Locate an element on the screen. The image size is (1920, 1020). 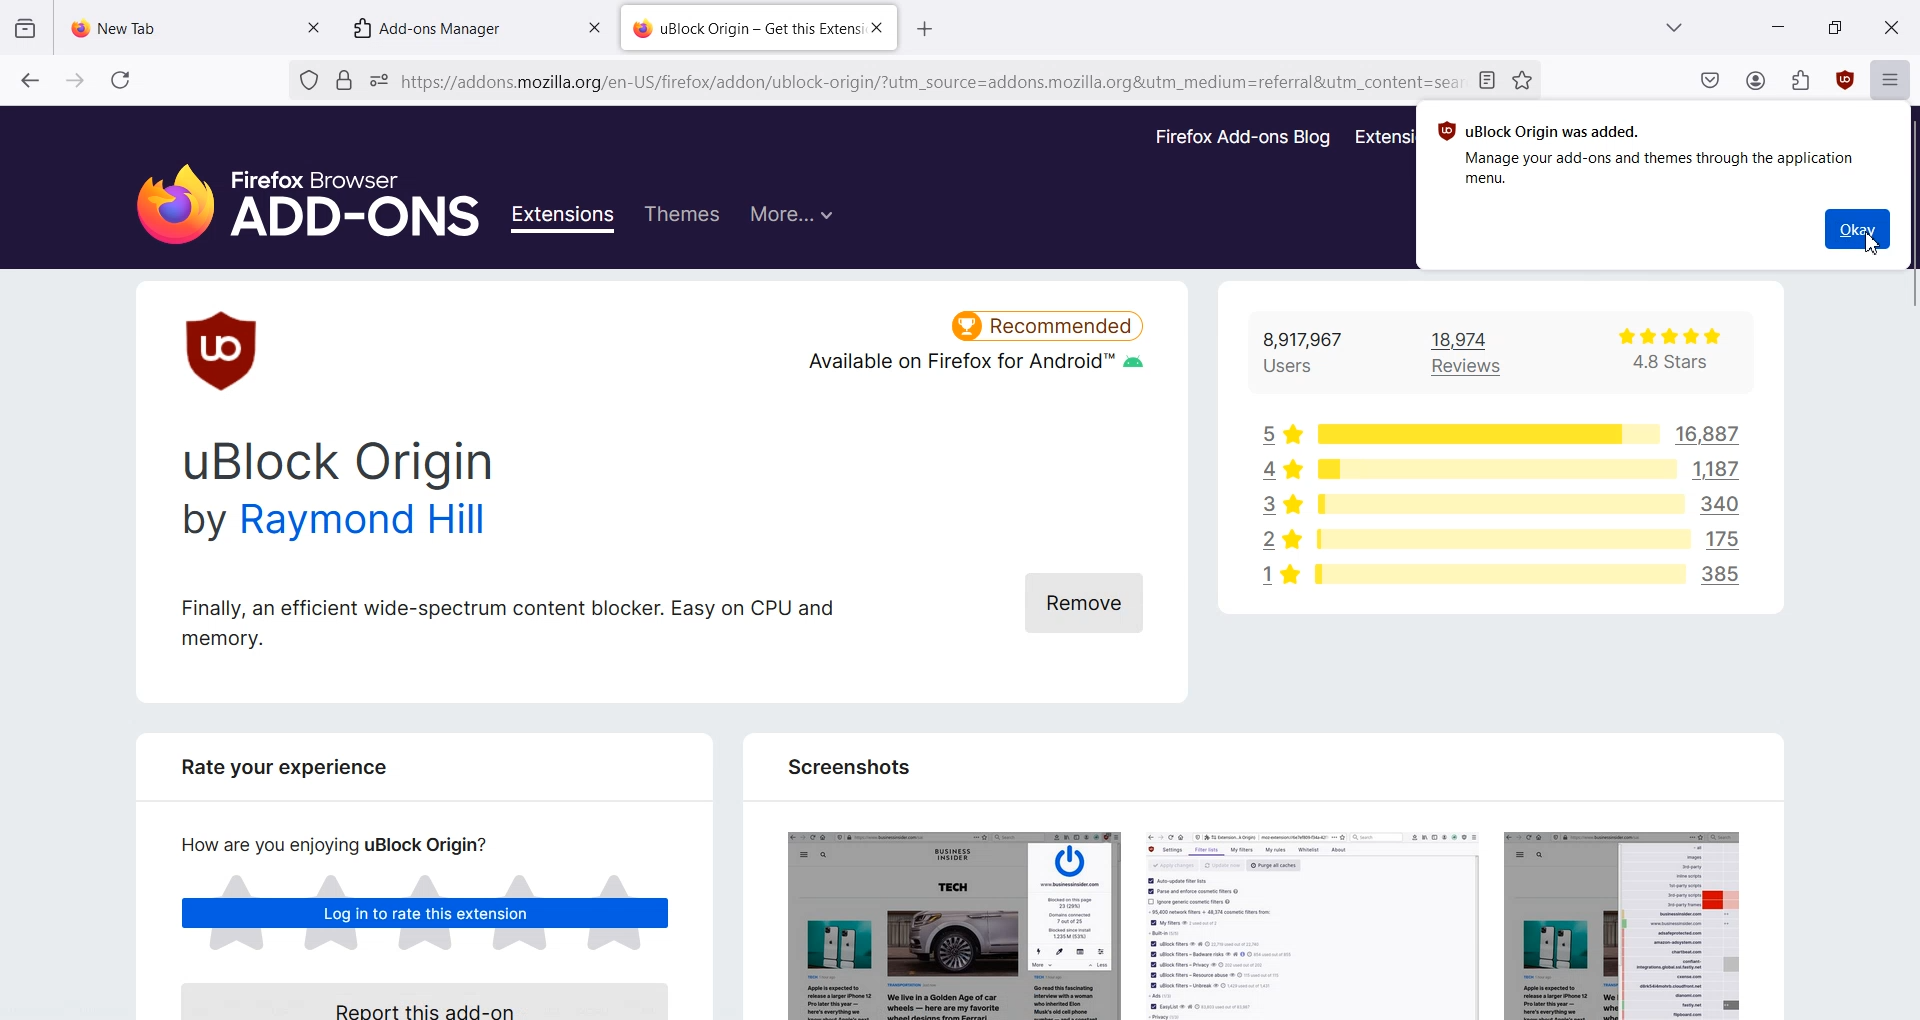
Go forward to one page is located at coordinates (74, 79).